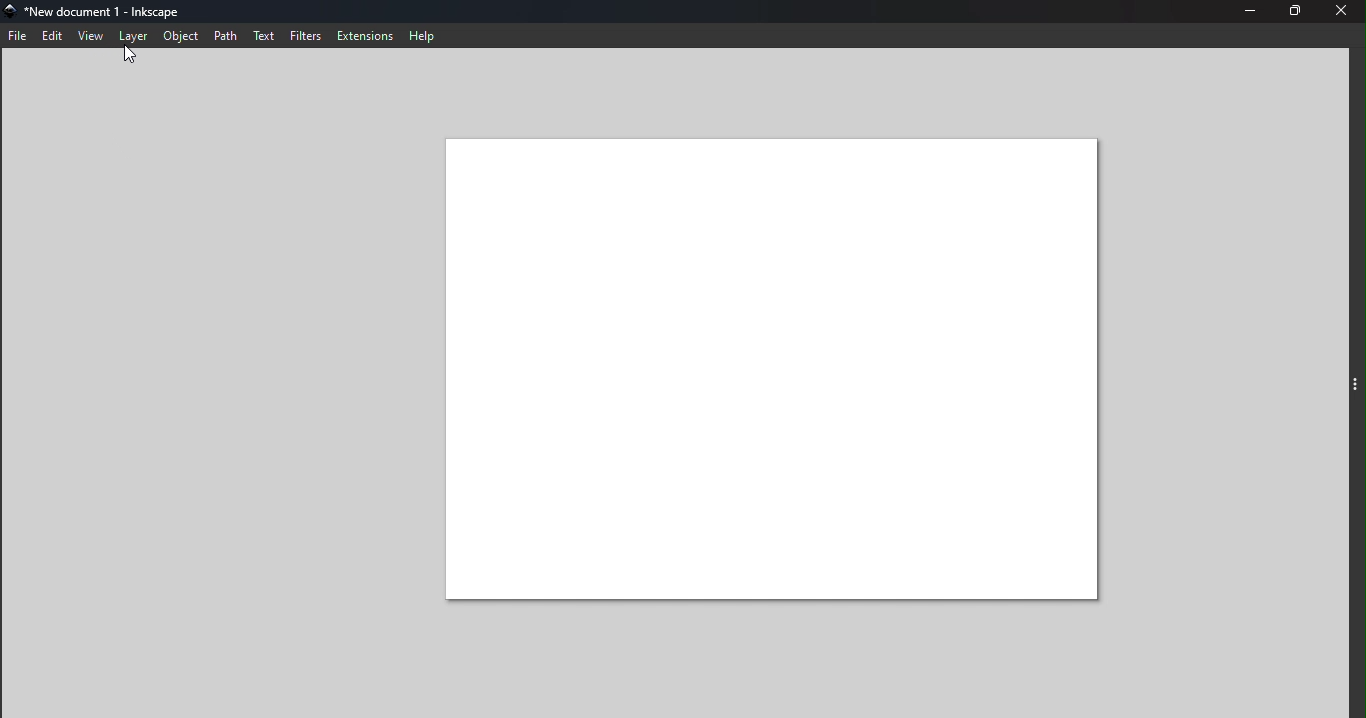 The image size is (1366, 718). What do you see at coordinates (134, 38) in the screenshot?
I see `Layer` at bounding box center [134, 38].